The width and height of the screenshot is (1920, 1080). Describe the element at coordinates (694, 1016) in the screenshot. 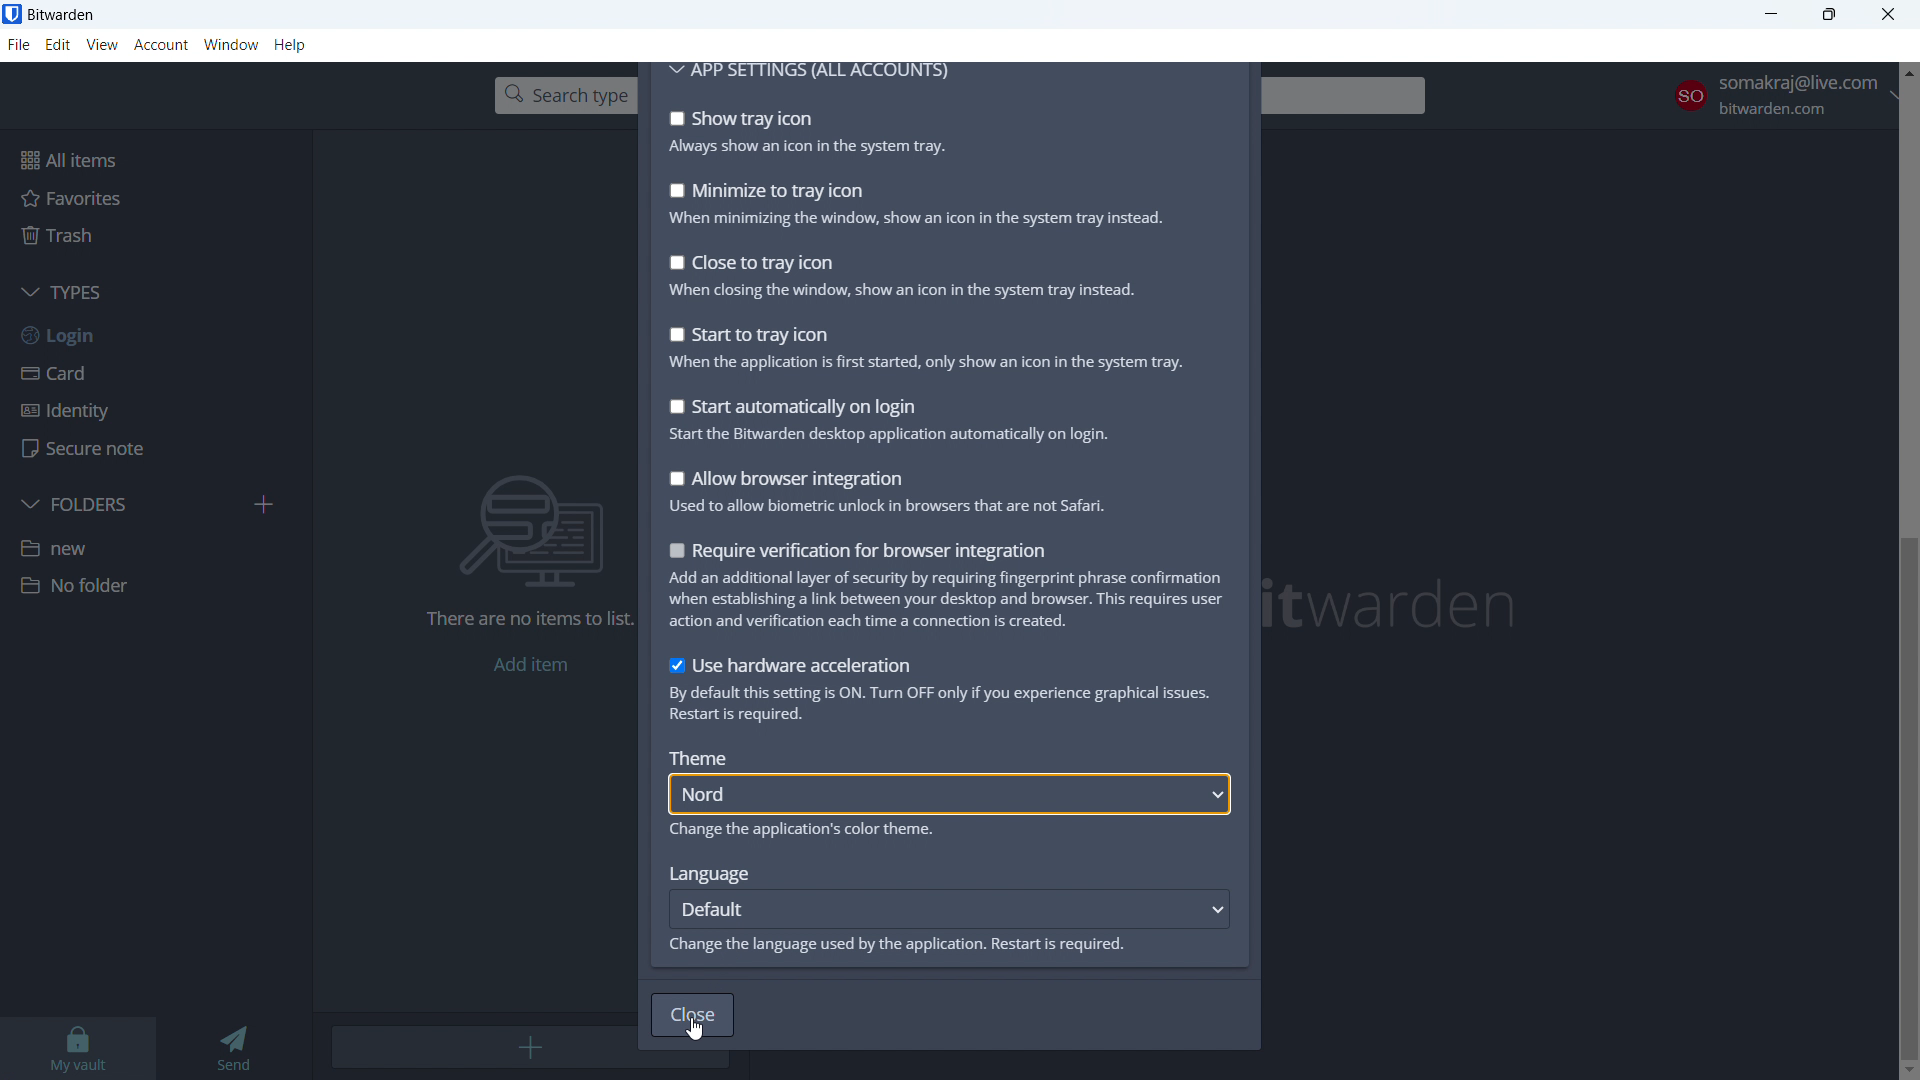

I see `close` at that location.